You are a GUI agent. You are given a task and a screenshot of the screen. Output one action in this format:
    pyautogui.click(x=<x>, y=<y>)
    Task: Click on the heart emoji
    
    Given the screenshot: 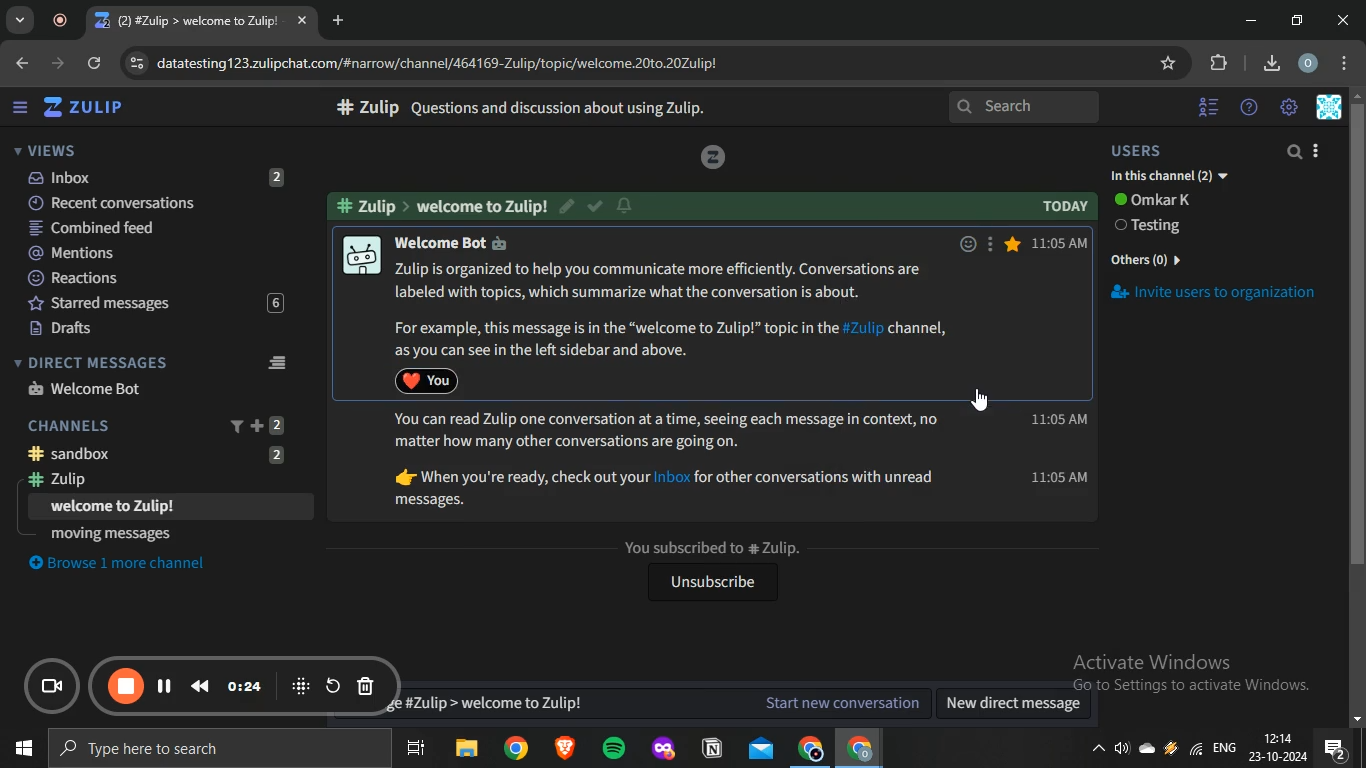 What is the action you would take?
    pyautogui.click(x=431, y=380)
    